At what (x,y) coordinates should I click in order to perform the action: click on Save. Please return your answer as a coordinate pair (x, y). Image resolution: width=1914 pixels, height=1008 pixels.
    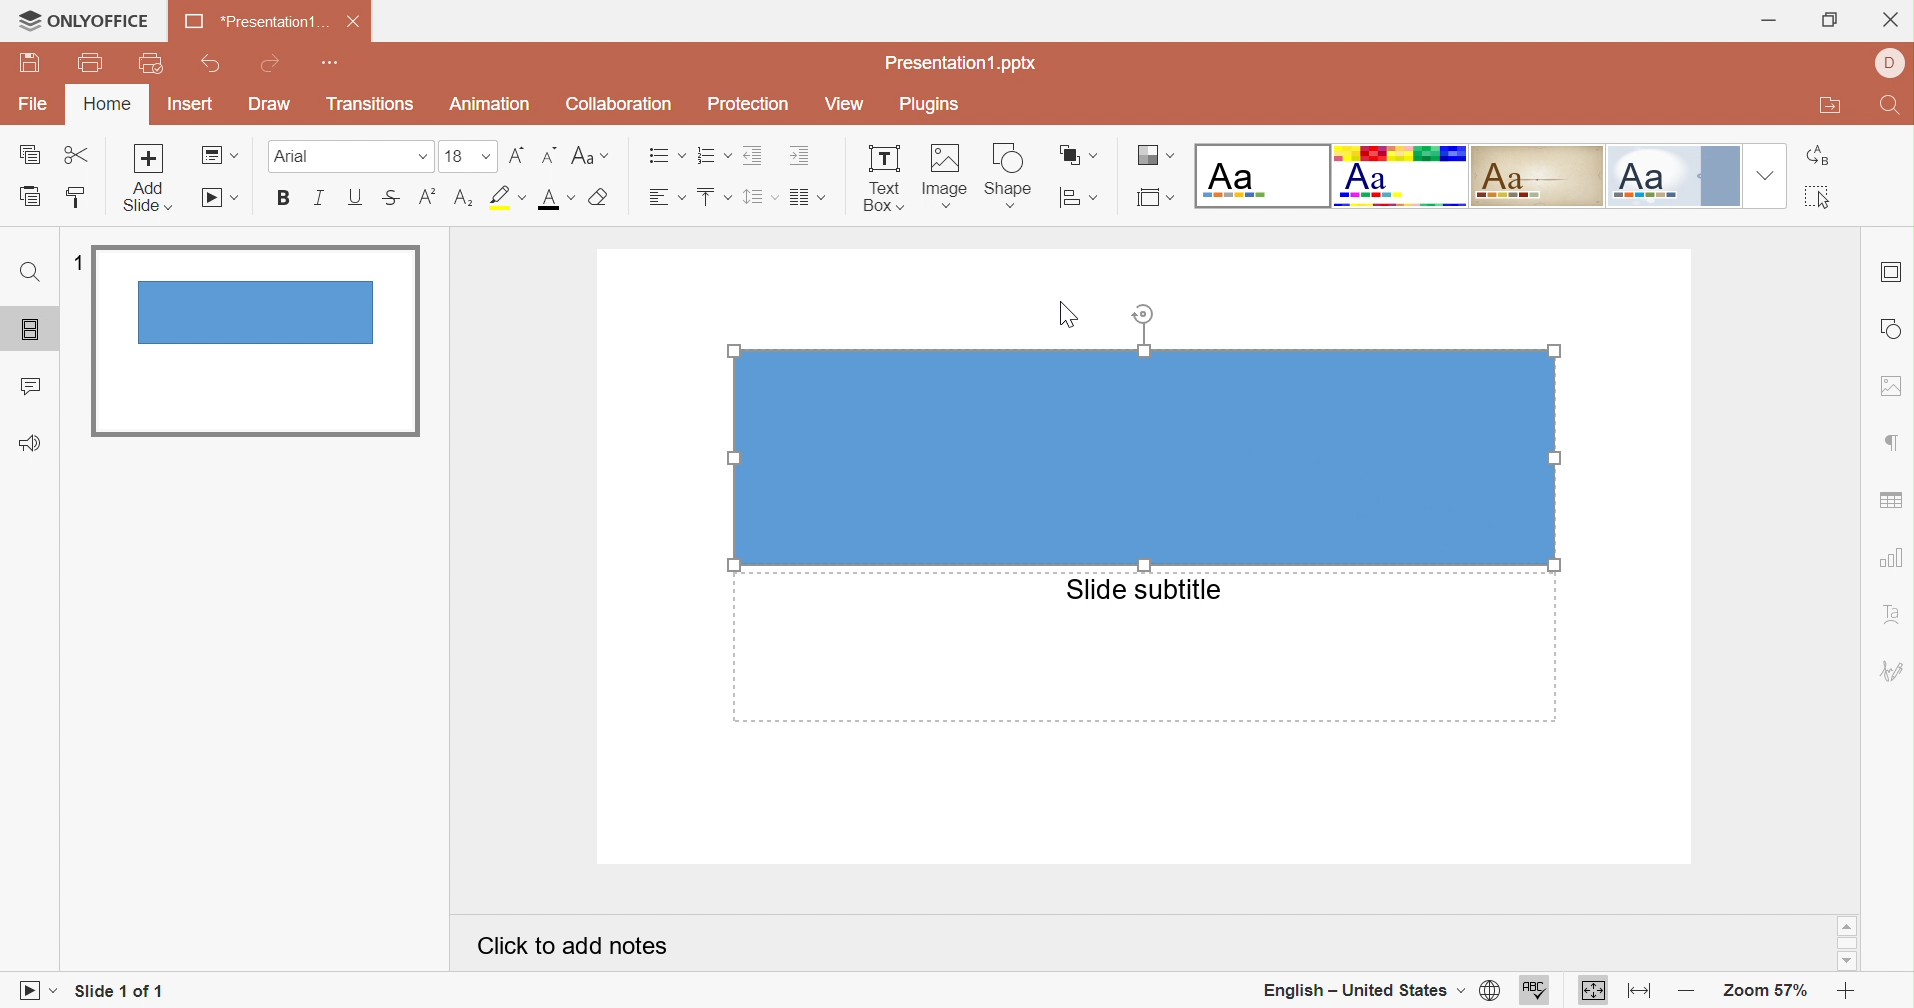
    Looking at the image, I should click on (30, 63).